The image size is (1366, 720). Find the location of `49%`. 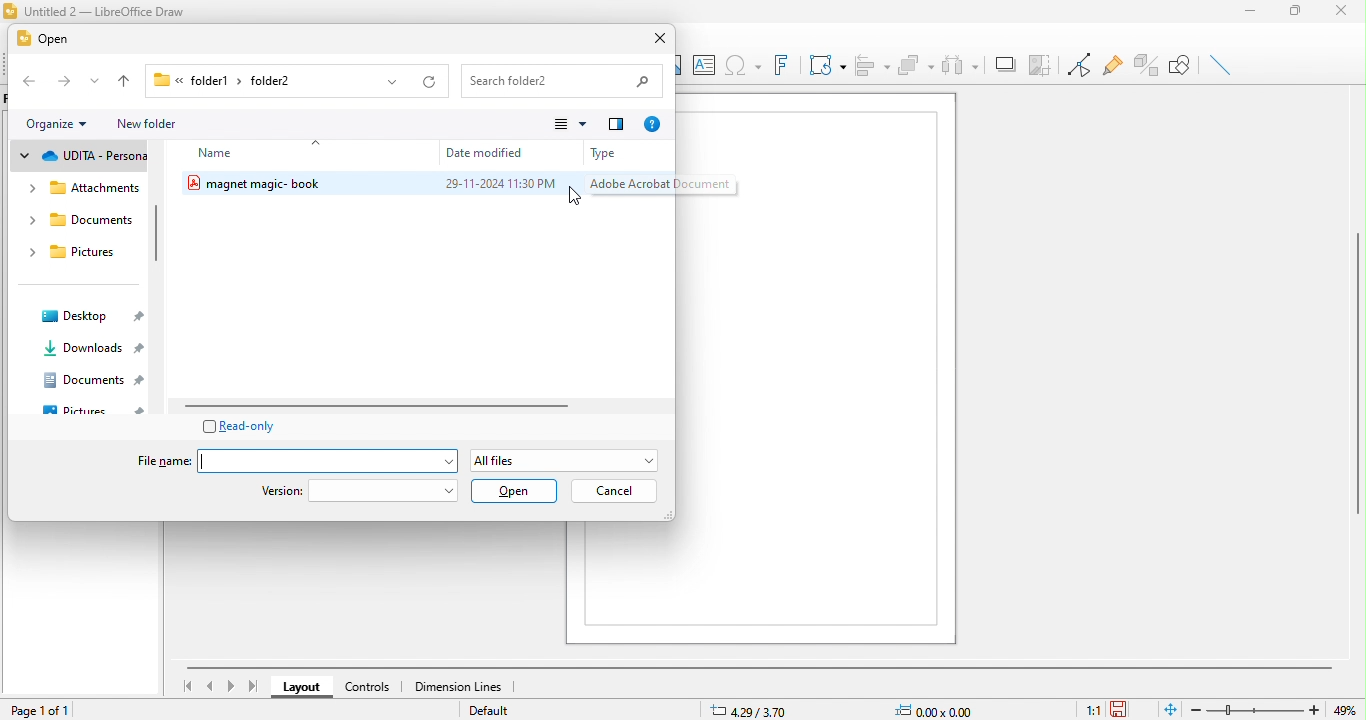

49% is located at coordinates (1350, 709).